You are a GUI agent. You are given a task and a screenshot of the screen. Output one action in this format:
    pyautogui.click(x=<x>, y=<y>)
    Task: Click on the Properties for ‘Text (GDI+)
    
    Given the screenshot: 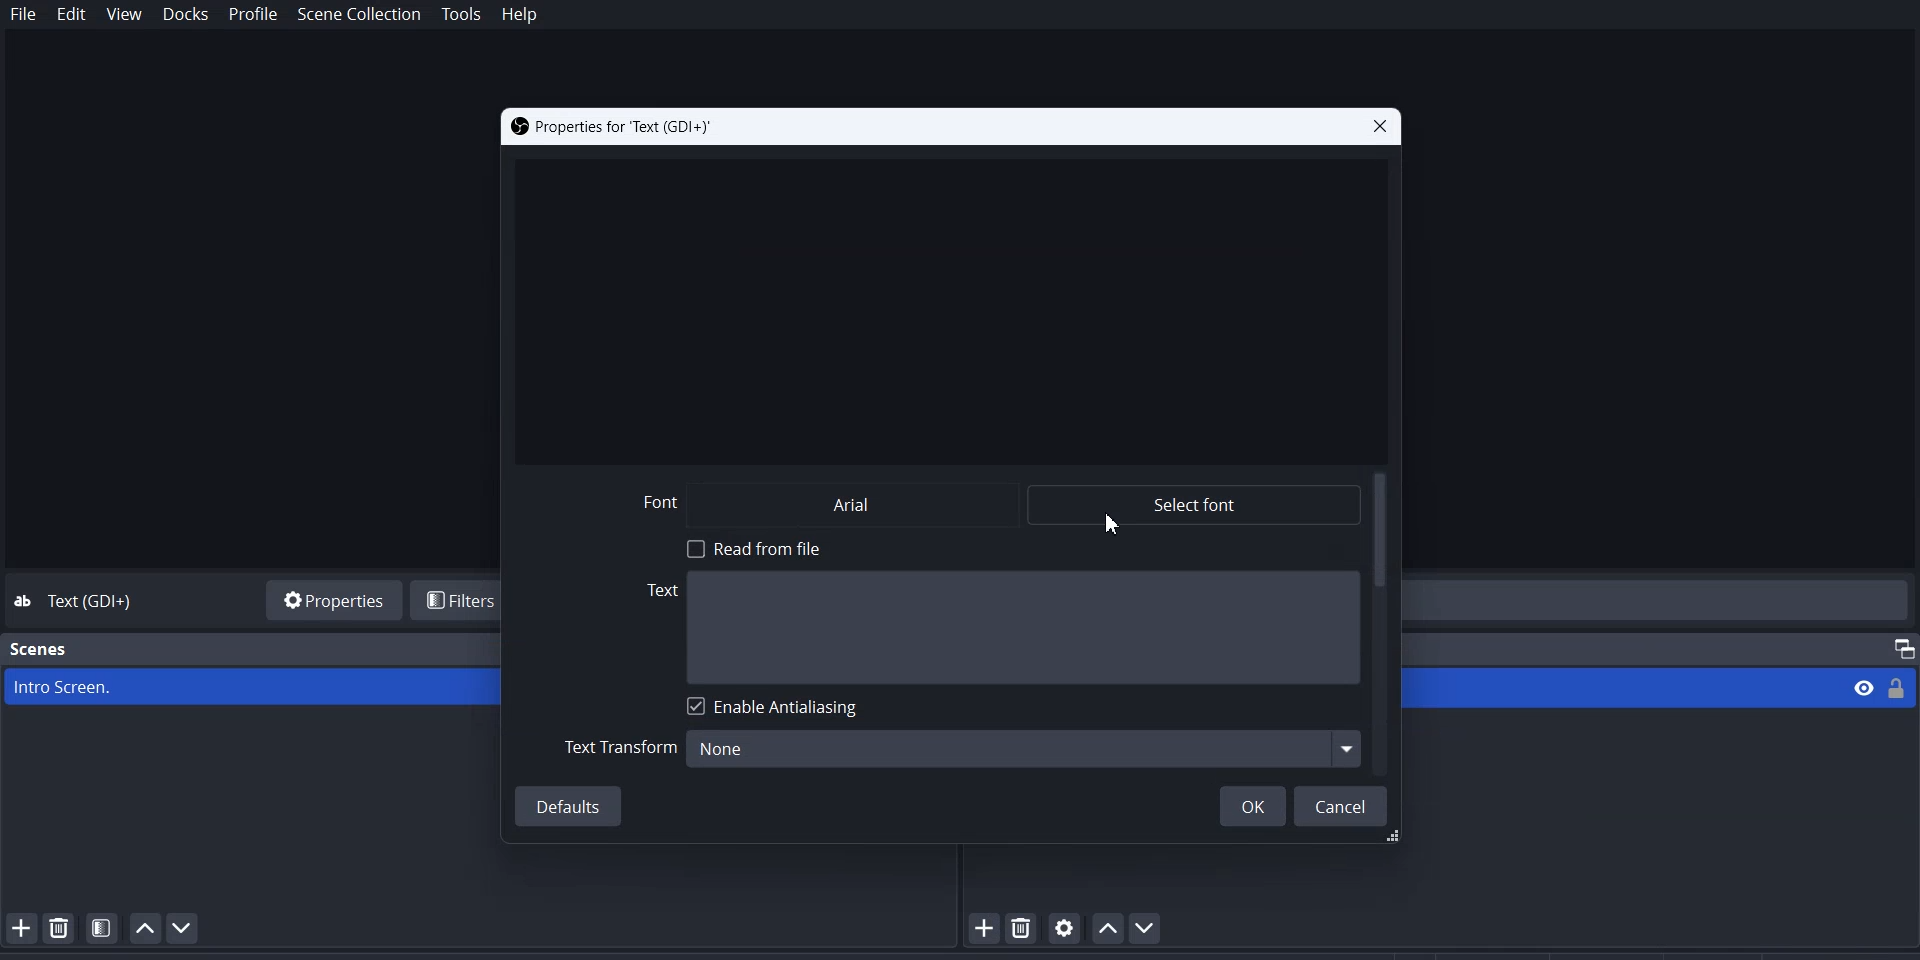 What is the action you would take?
    pyautogui.click(x=620, y=125)
    